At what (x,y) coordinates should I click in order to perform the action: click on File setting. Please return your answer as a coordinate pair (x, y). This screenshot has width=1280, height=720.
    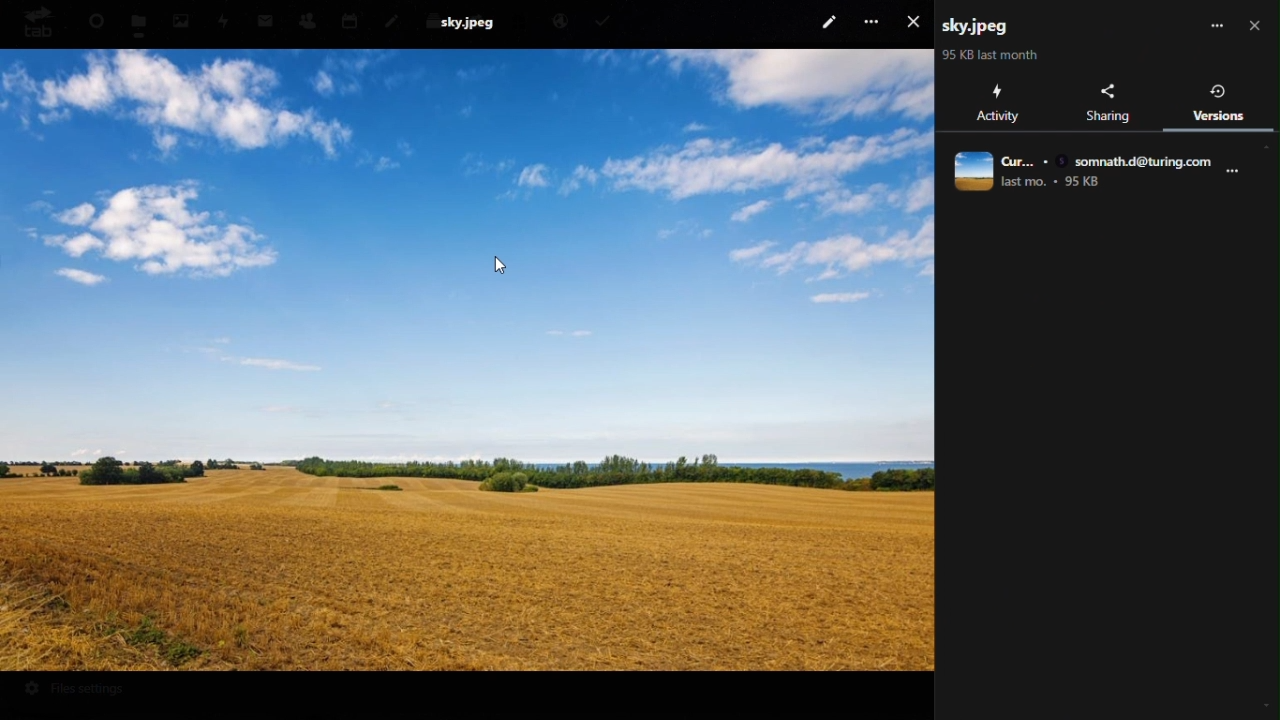
    Looking at the image, I should click on (87, 691).